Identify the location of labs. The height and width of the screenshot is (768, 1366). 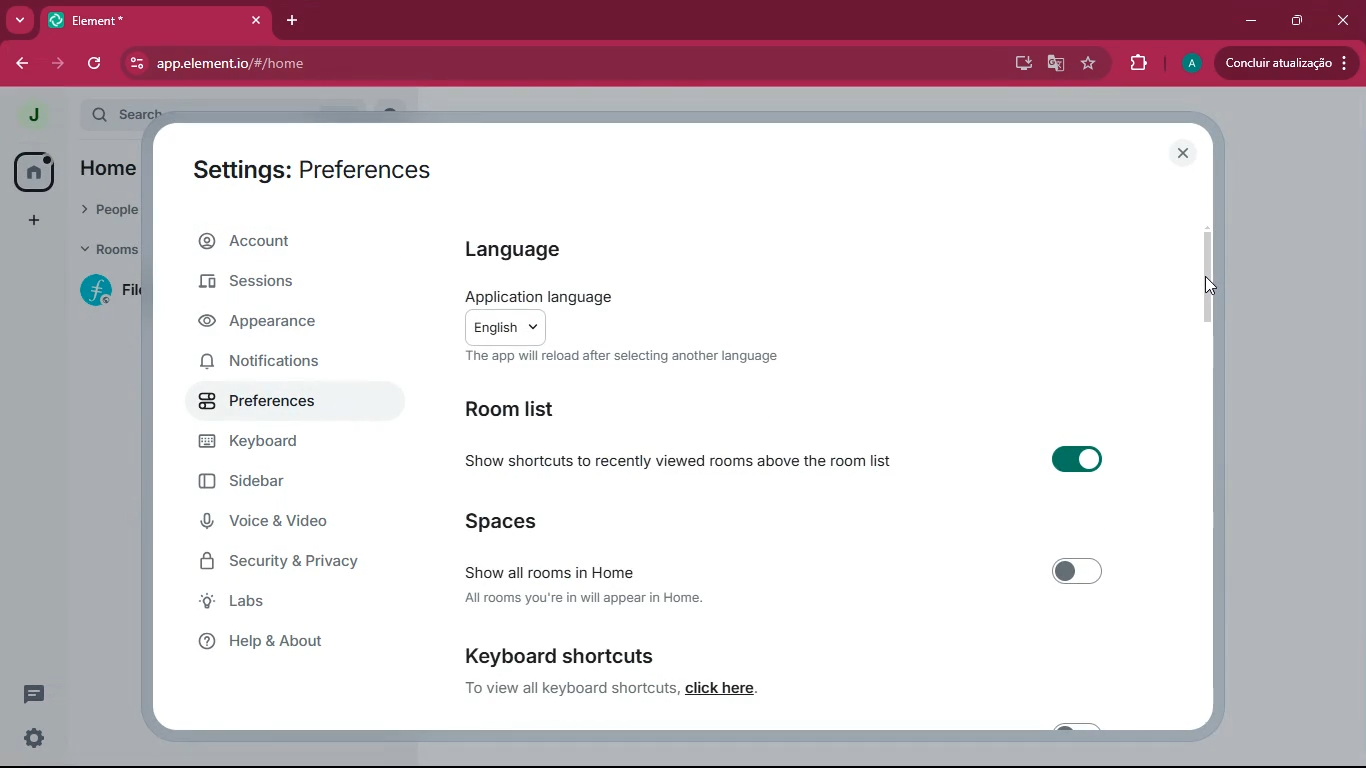
(284, 603).